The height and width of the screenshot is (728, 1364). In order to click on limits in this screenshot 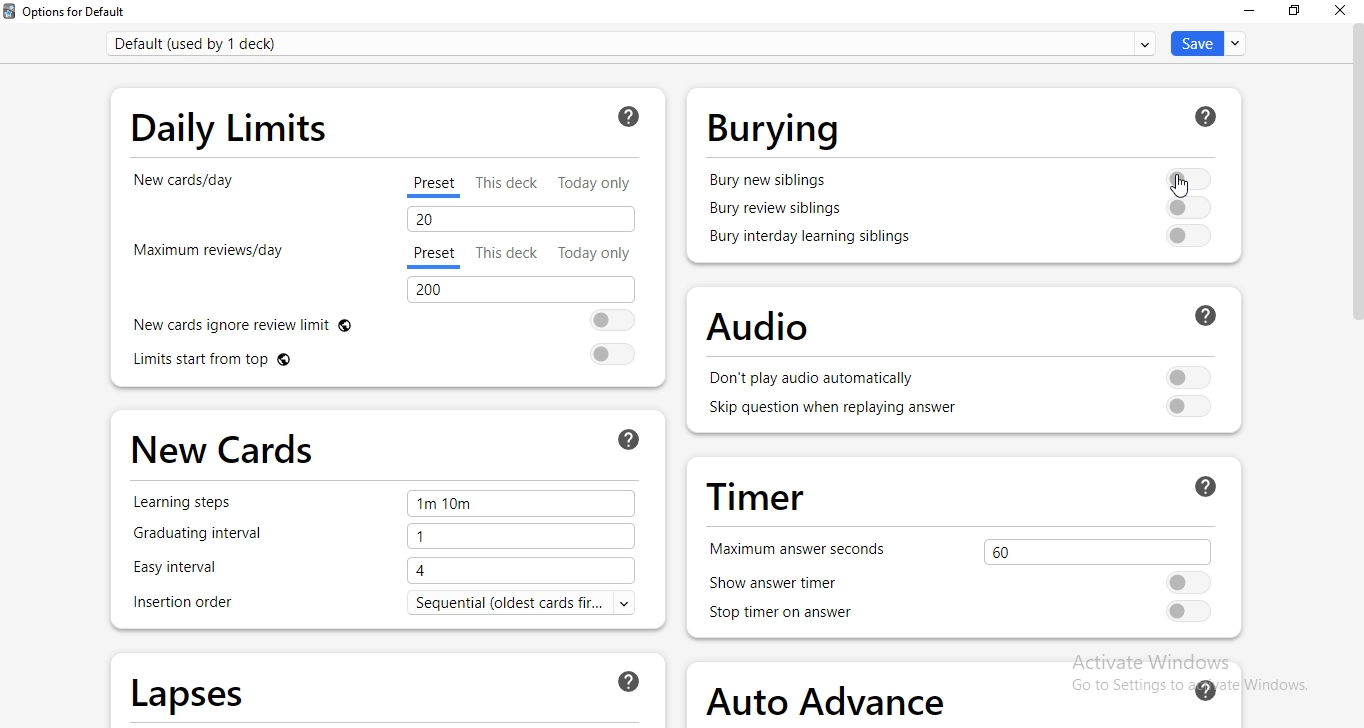, I will do `click(263, 362)`.